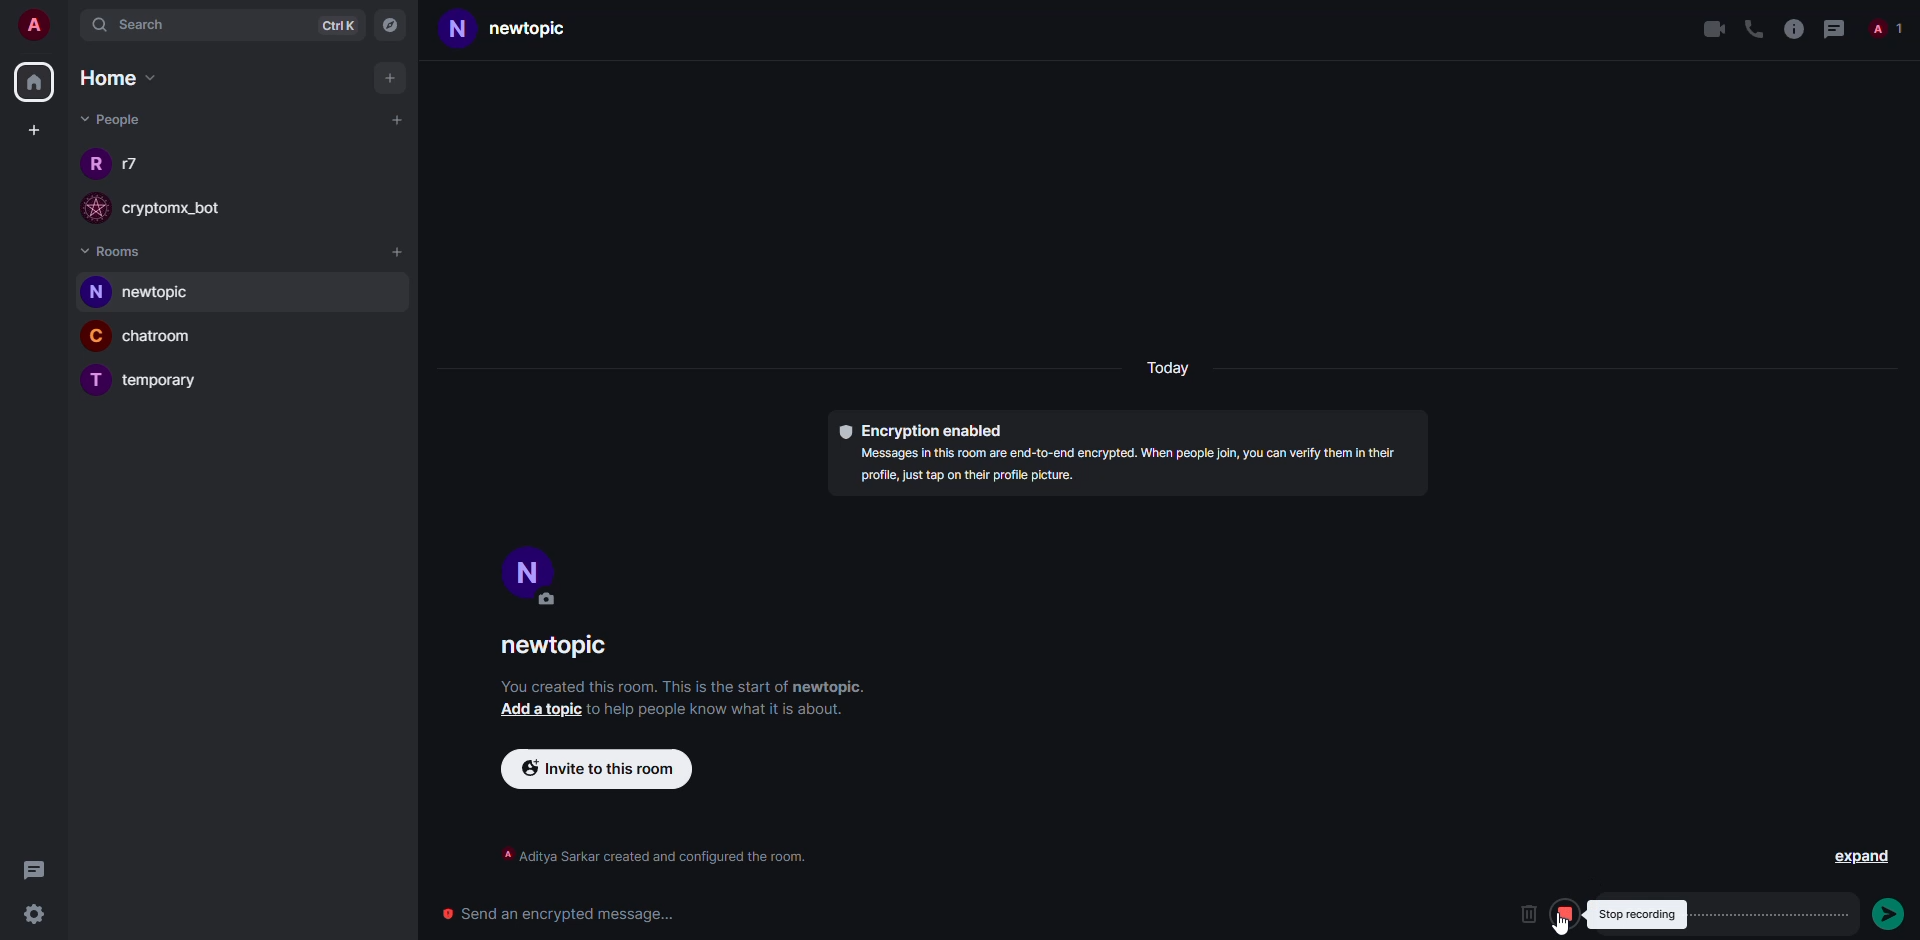 Image resolution: width=1920 pixels, height=940 pixels. What do you see at coordinates (1562, 923) in the screenshot?
I see `cursor` at bounding box center [1562, 923].